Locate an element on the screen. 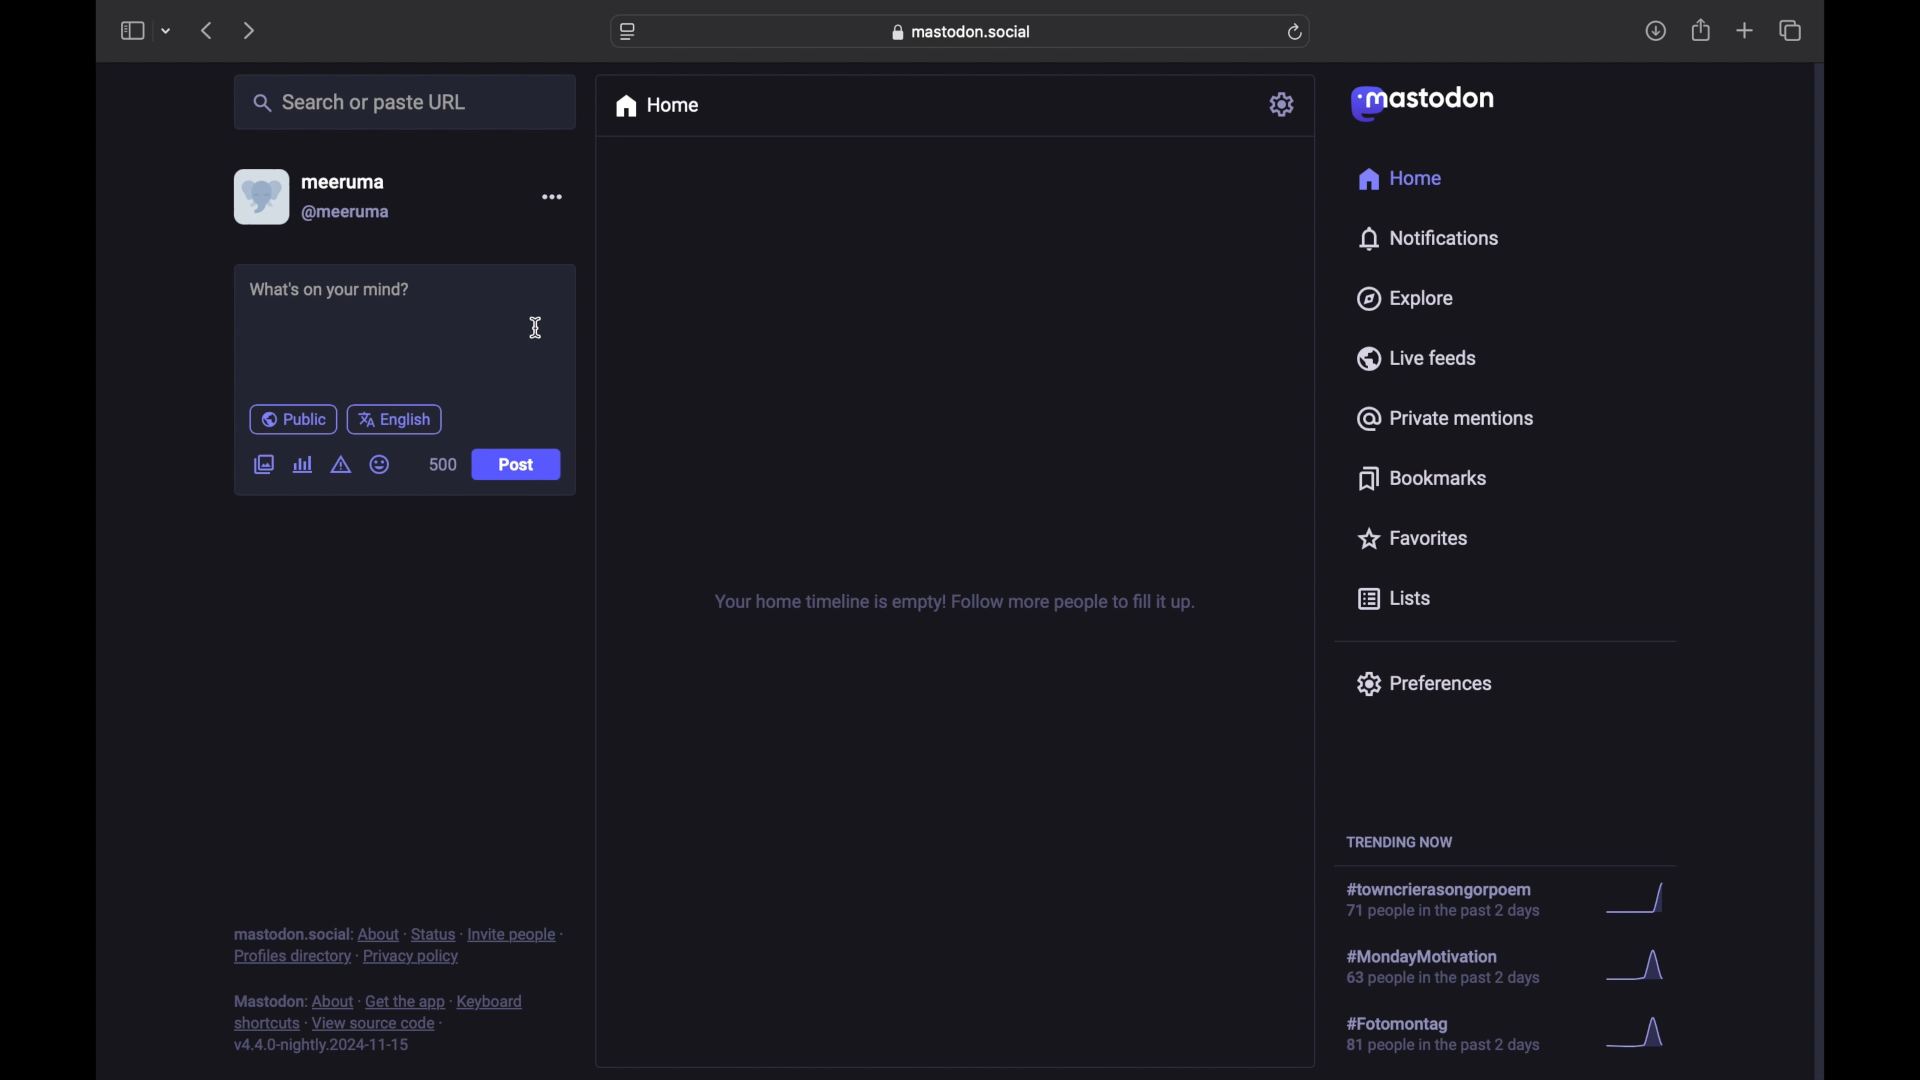 This screenshot has height=1080, width=1920. lists is located at coordinates (1394, 600).